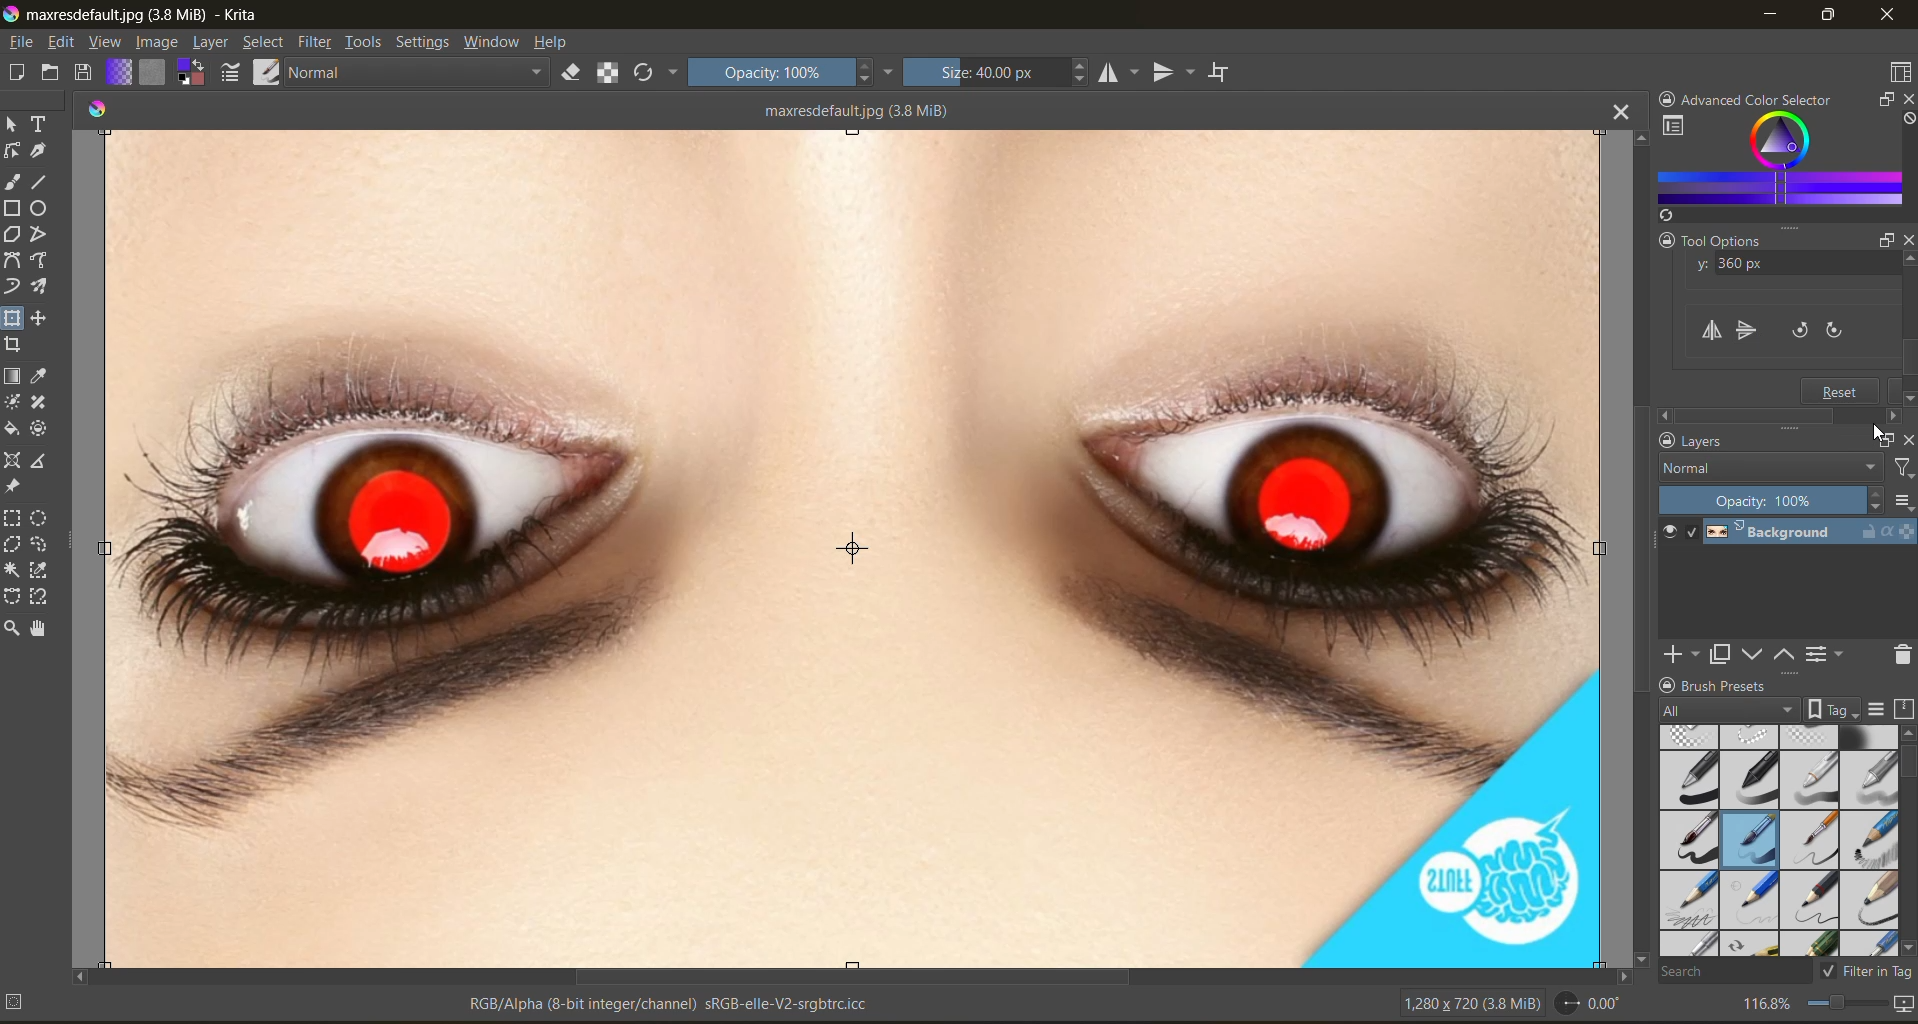  What do you see at coordinates (191, 72) in the screenshot?
I see `swap foreground background color` at bounding box center [191, 72].